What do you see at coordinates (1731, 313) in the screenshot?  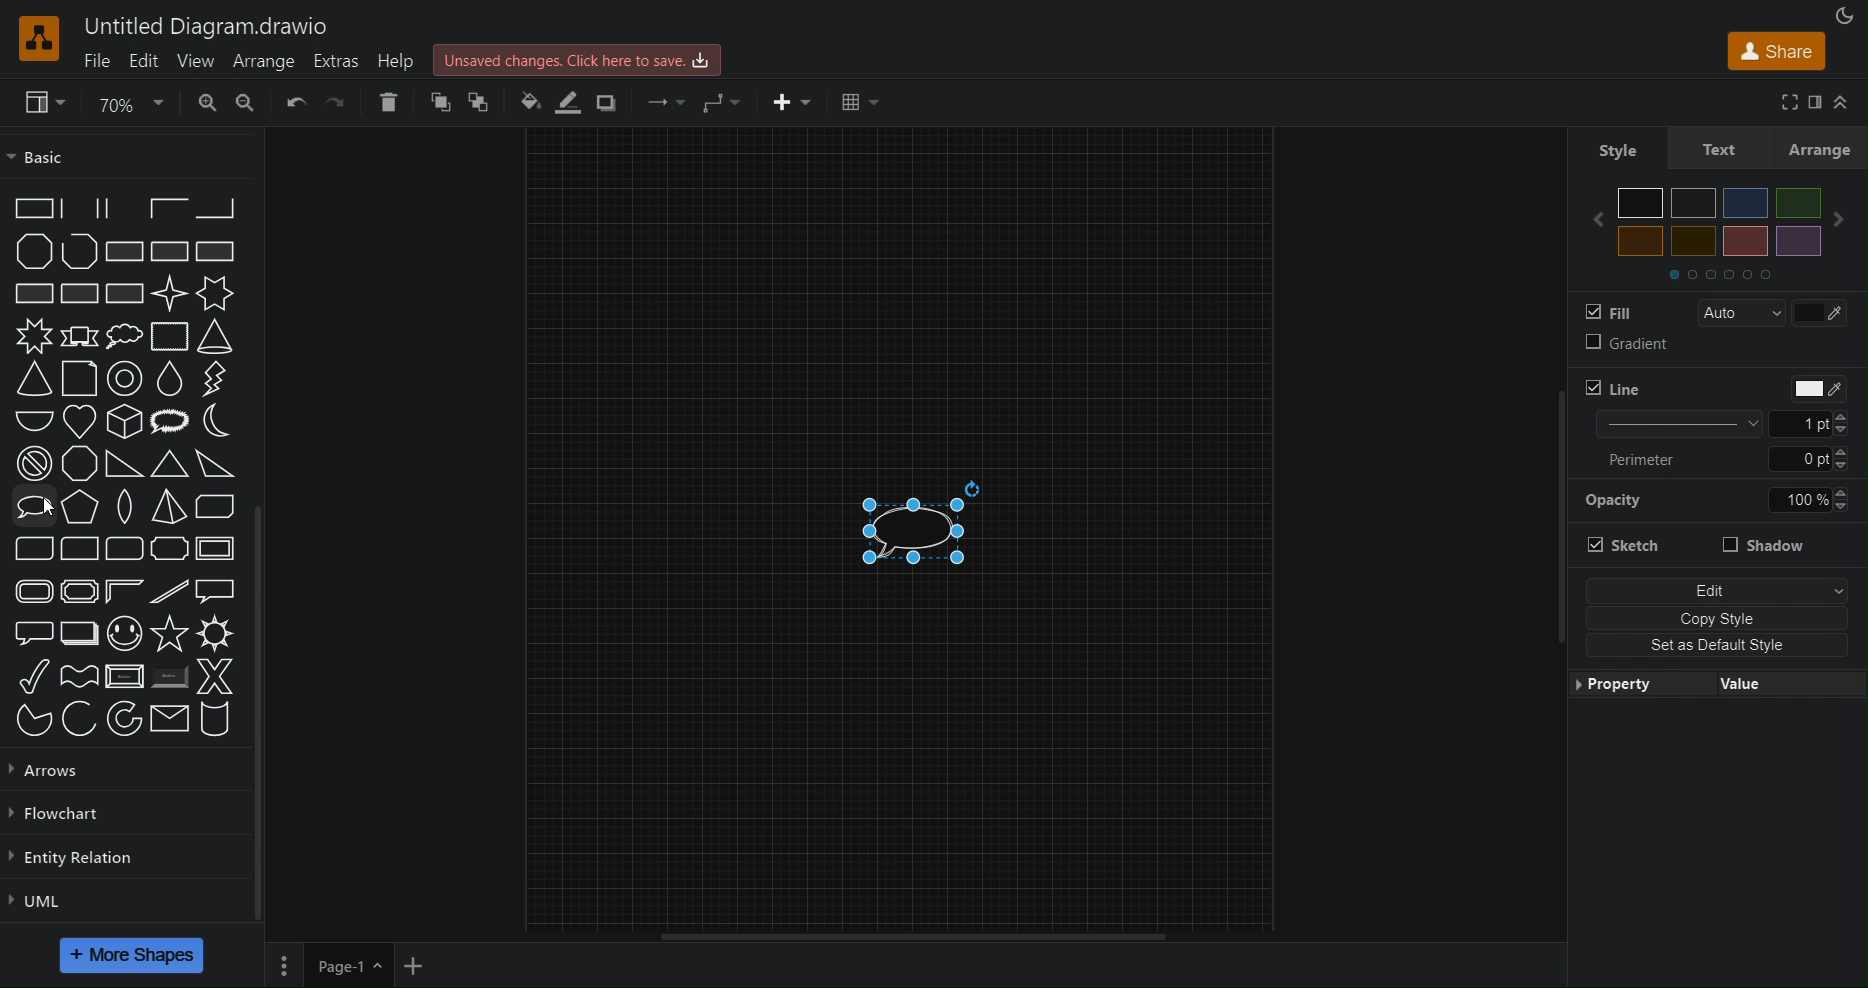 I see `Auto` at bounding box center [1731, 313].